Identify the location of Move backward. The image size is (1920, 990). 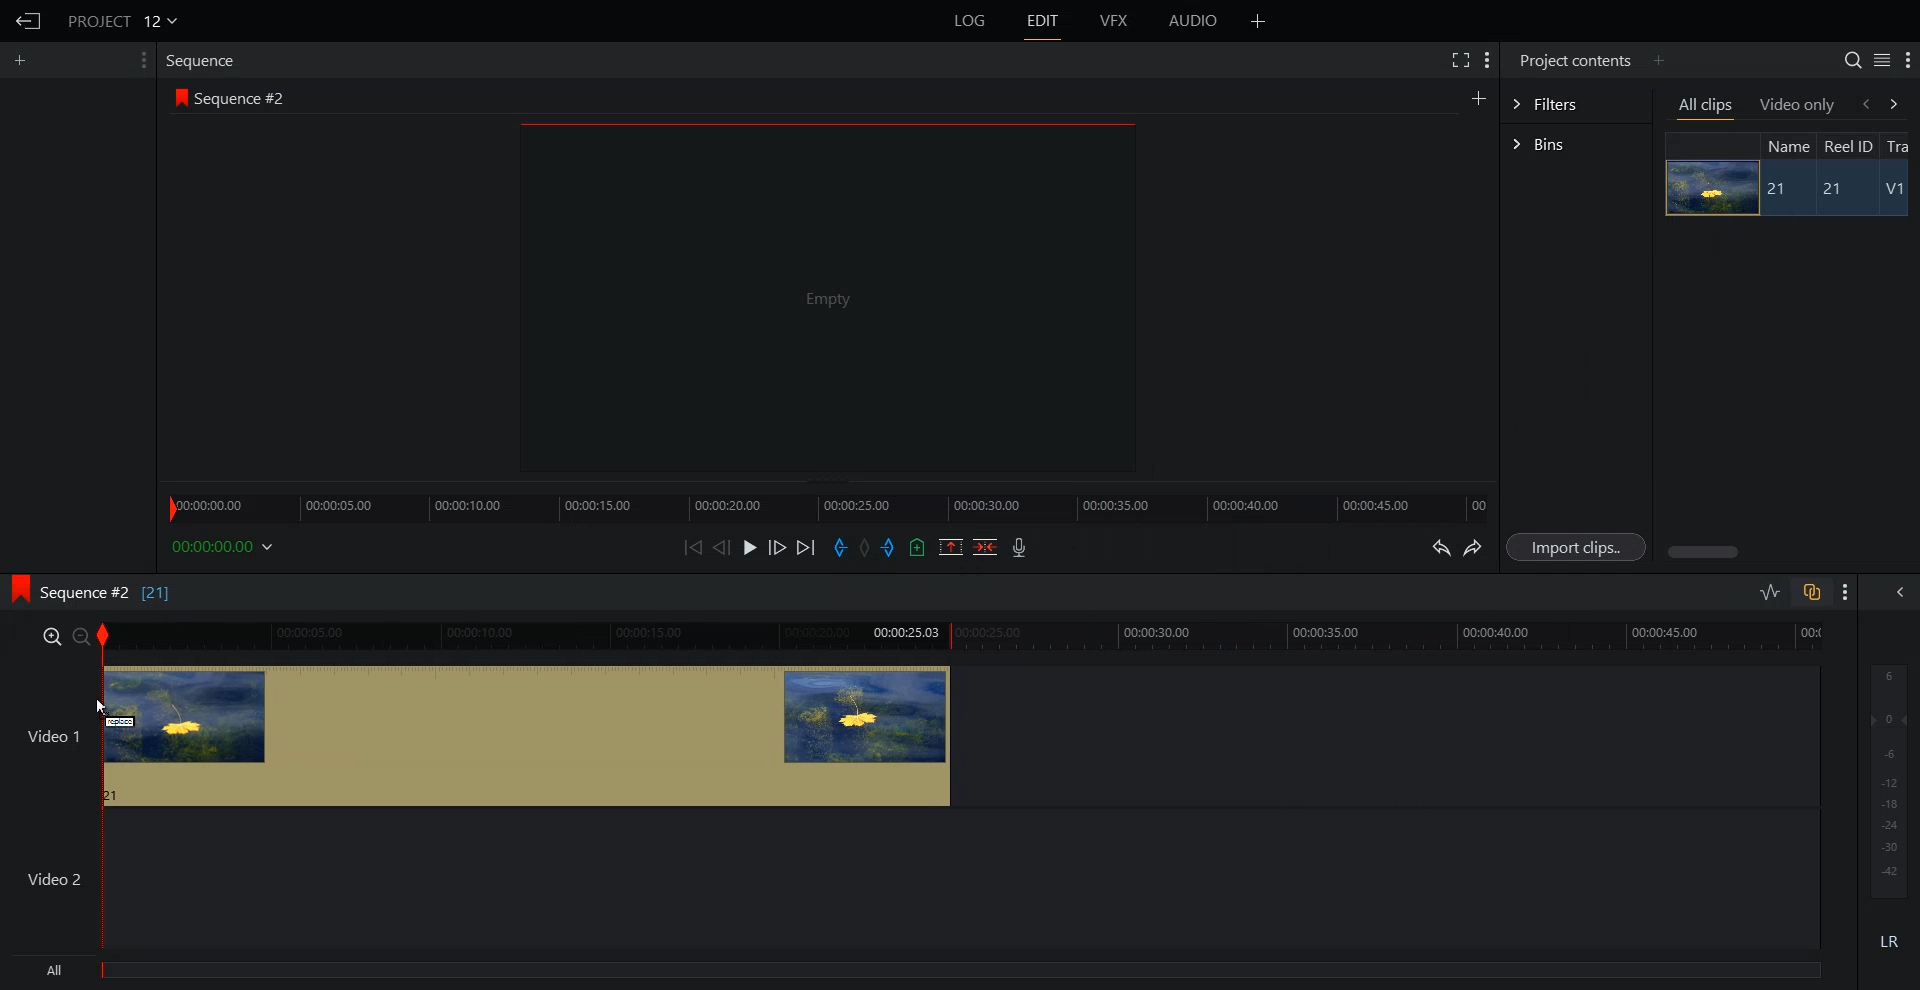
(696, 547).